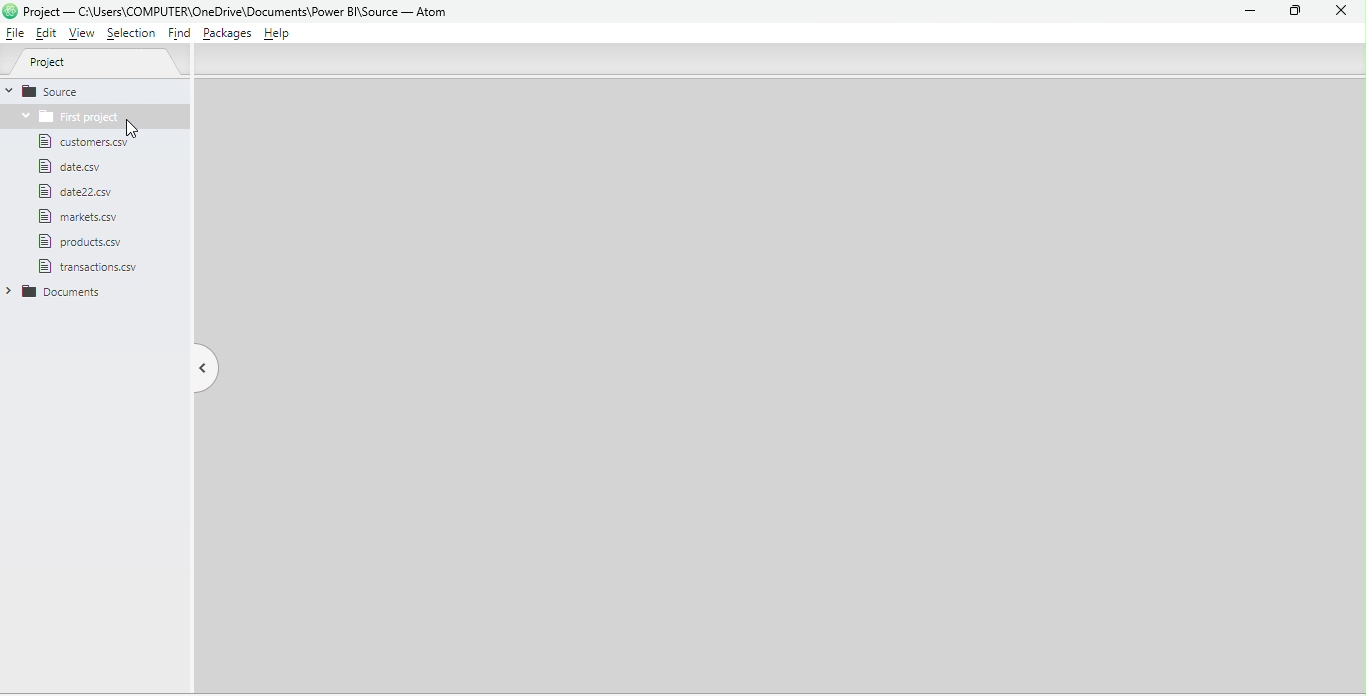 This screenshot has height=696, width=1366. I want to click on Selection, so click(134, 36).